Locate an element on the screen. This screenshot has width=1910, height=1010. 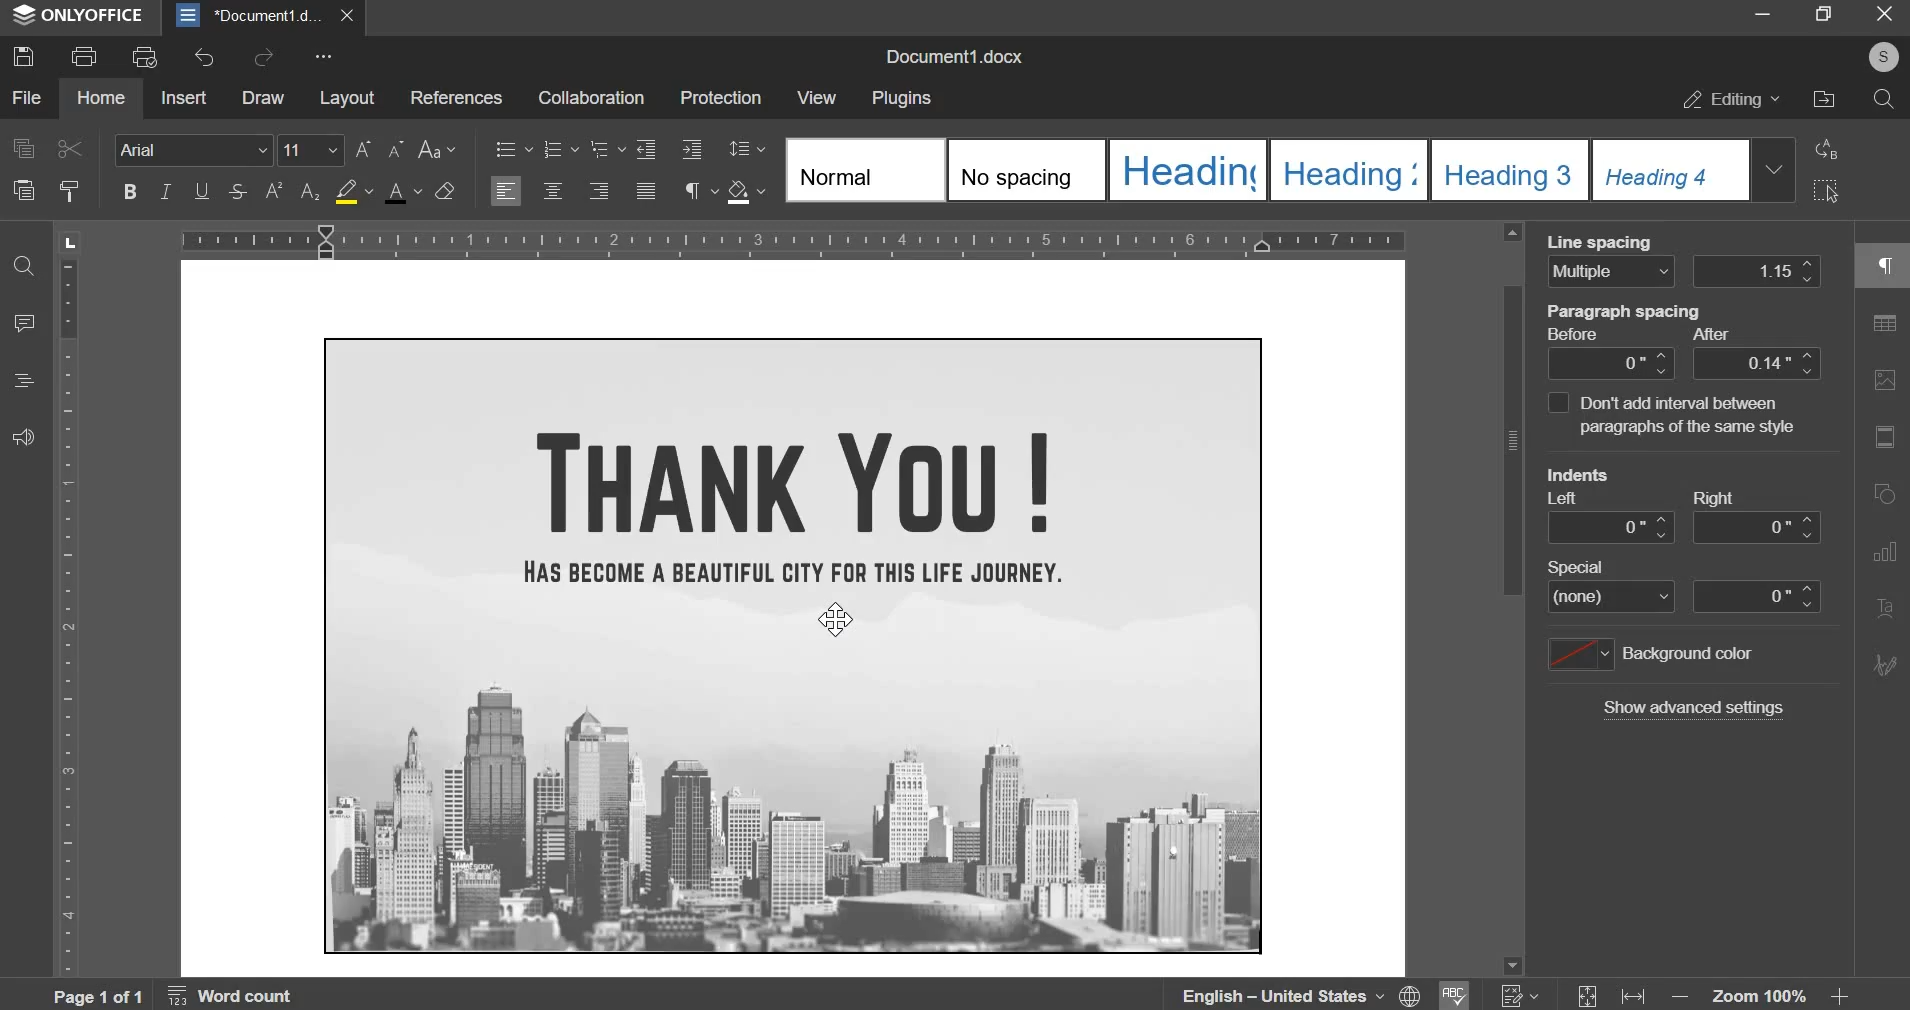
increase indent is located at coordinates (690, 149).